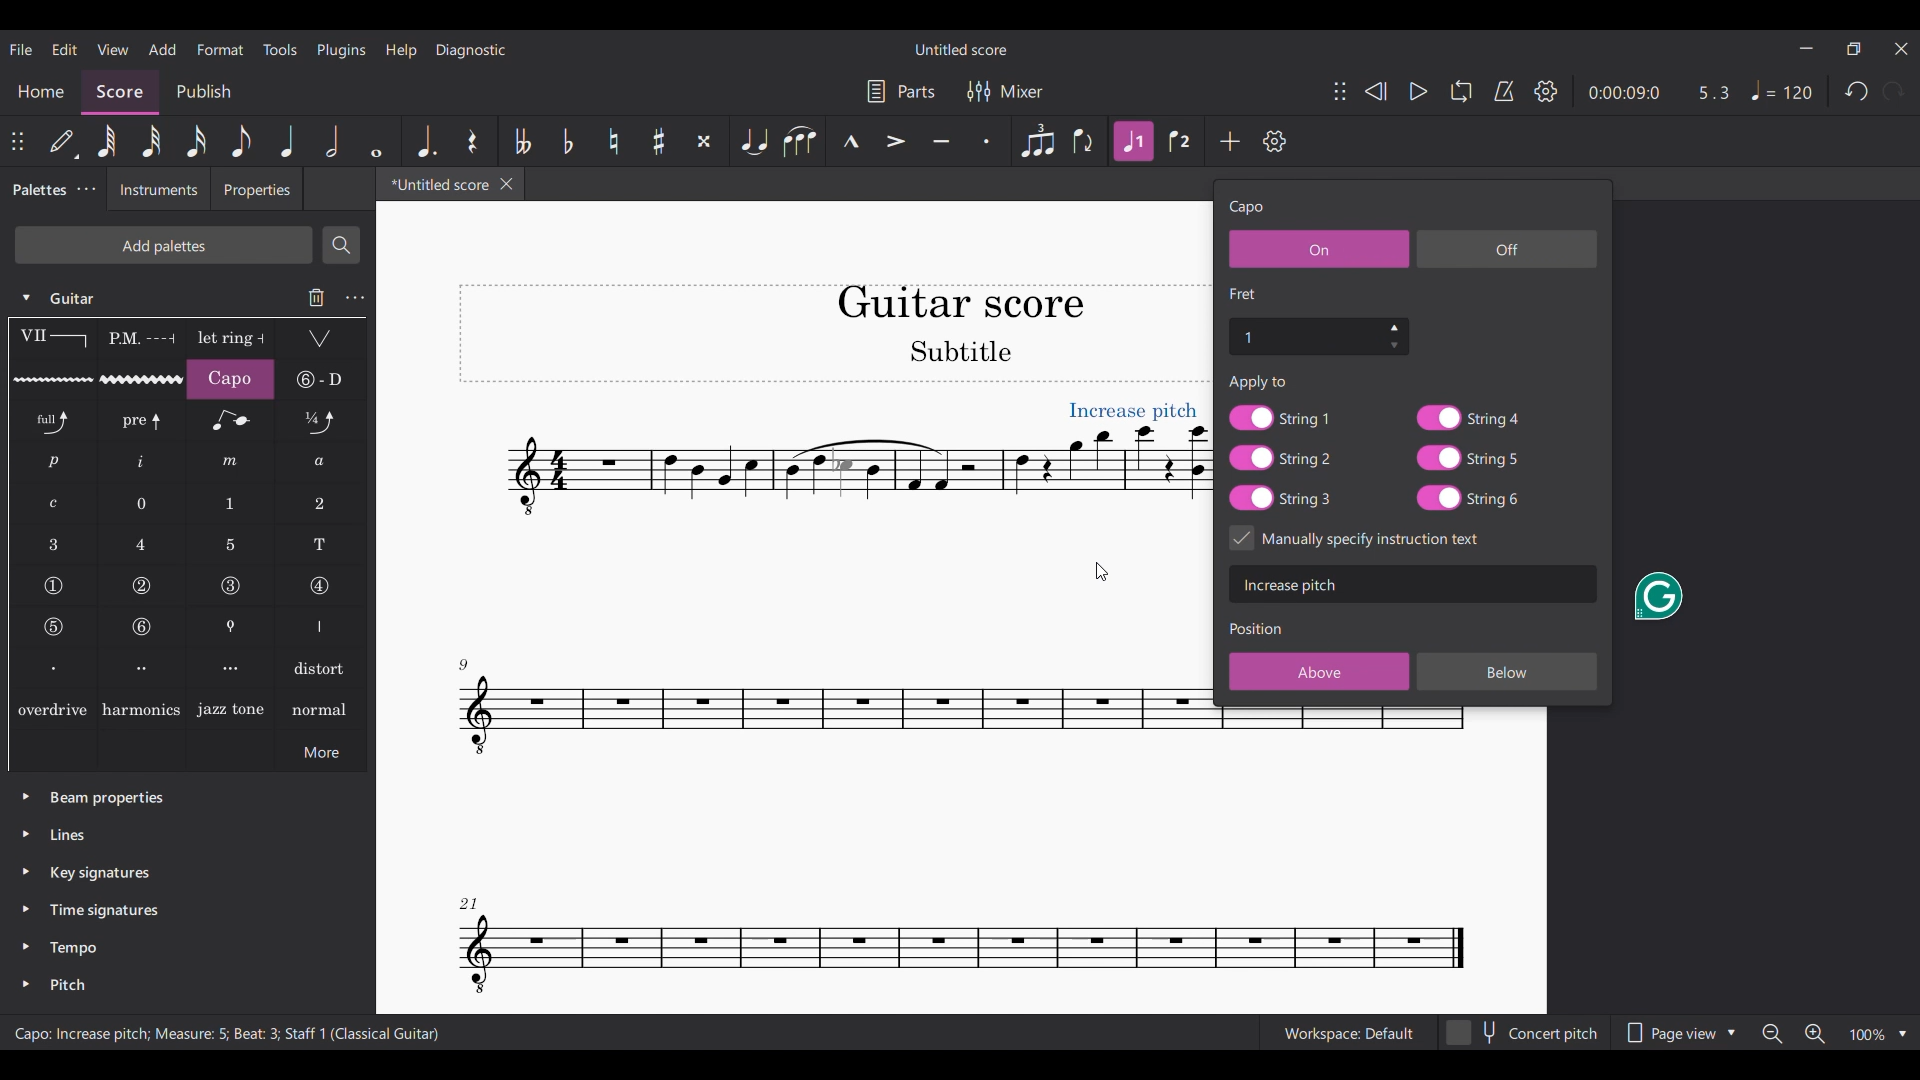 The width and height of the screenshot is (1920, 1080). I want to click on 8th note, so click(241, 141).